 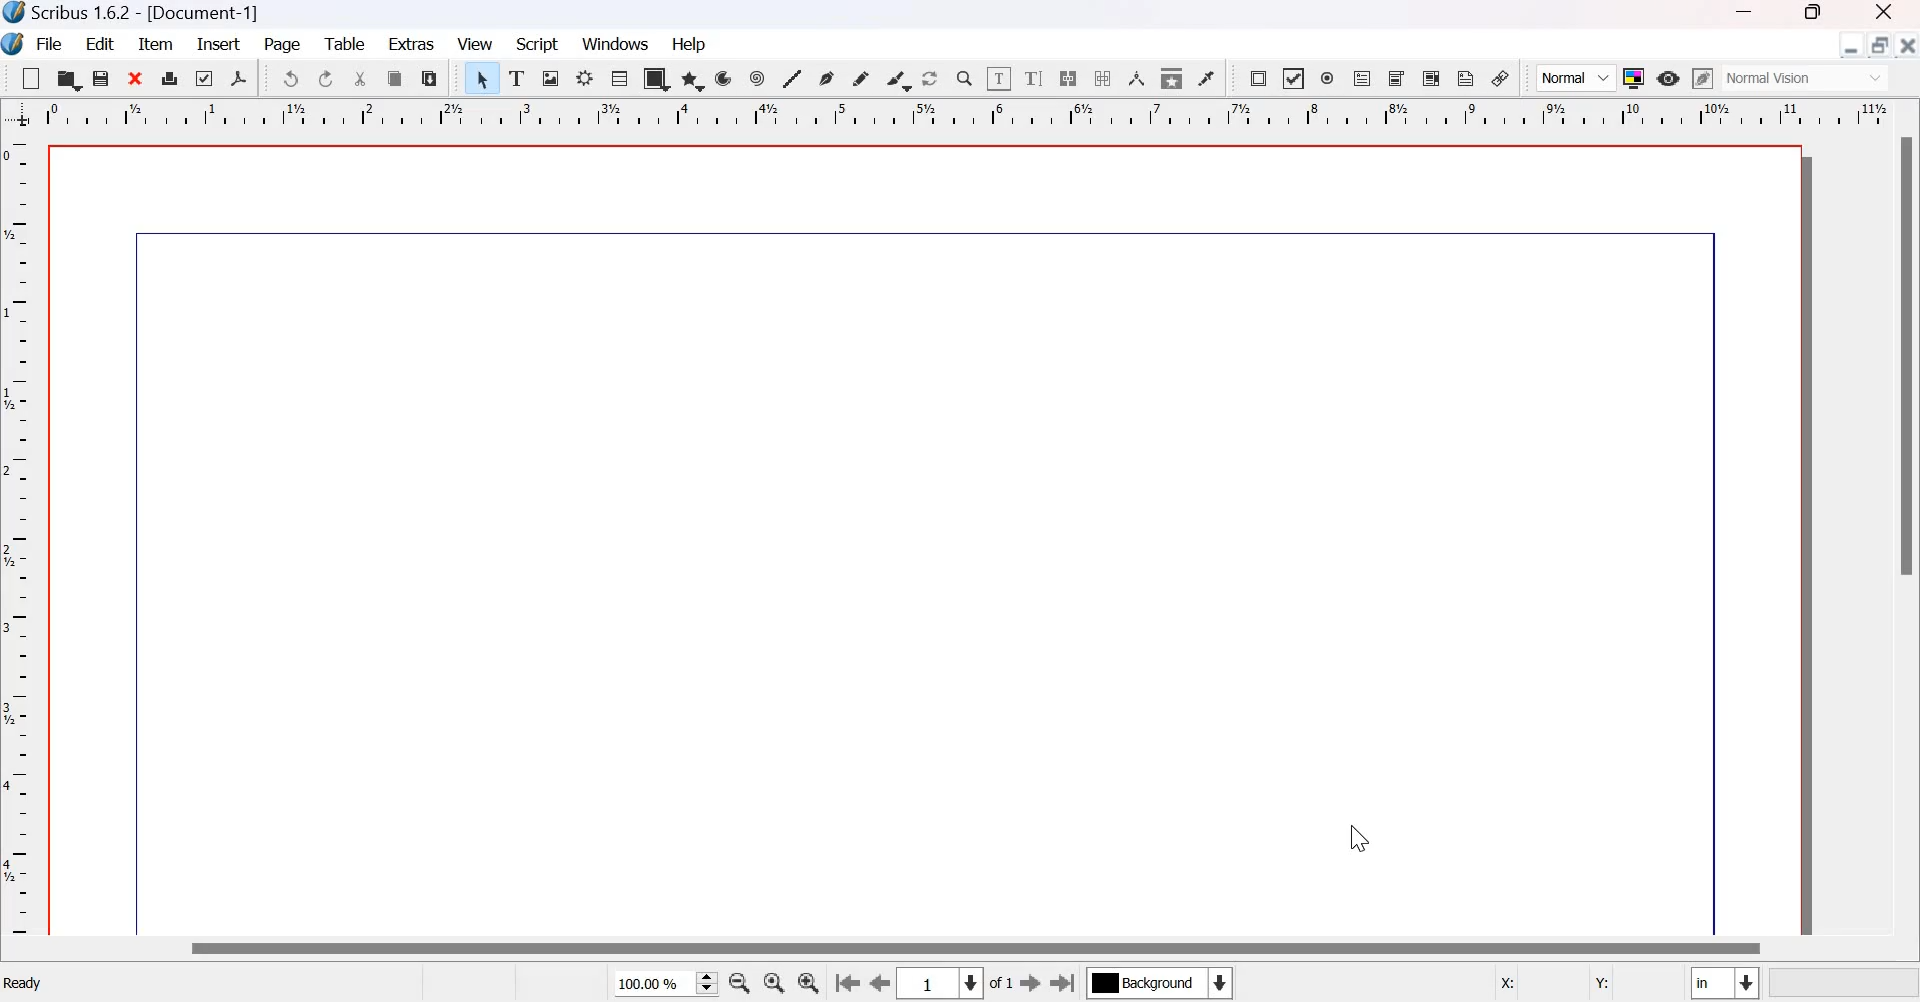 What do you see at coordinates (1396, 79) in the screenshot?
I see `PDF combo box` at bounding box center [1396, 79].